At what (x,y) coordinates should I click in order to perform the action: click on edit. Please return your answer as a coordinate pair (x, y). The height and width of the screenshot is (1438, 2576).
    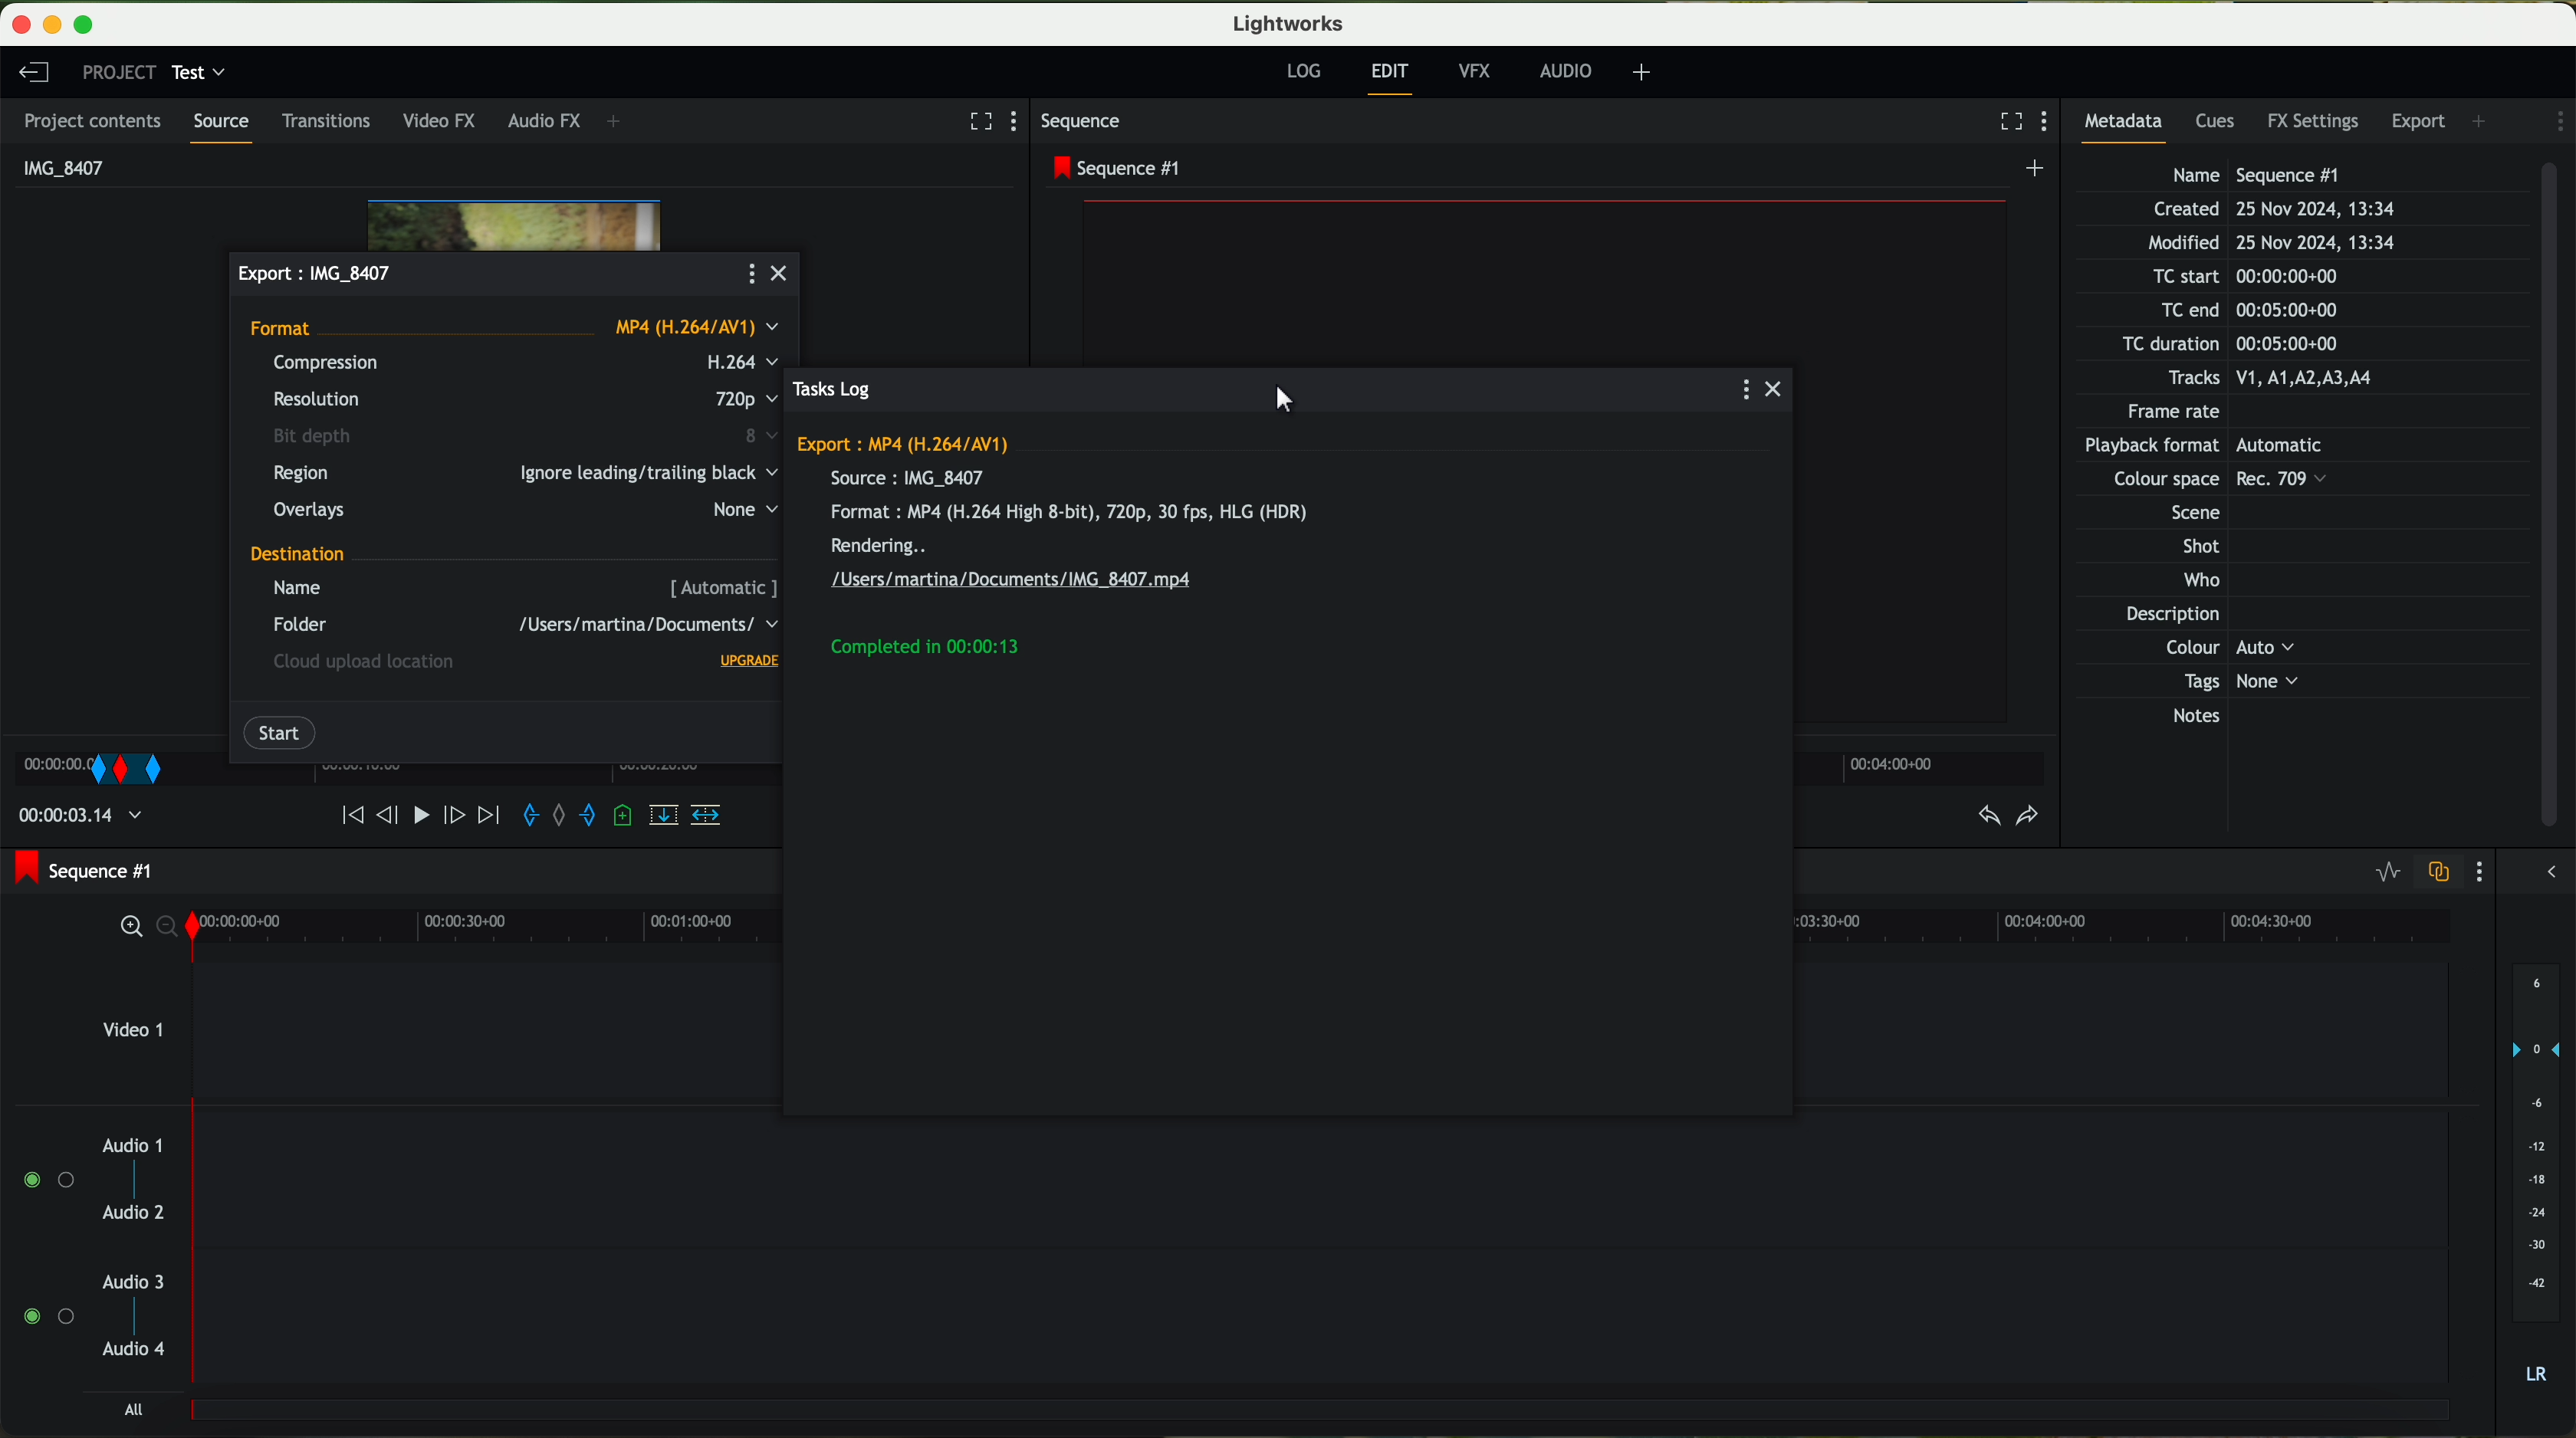
    Looking at the image, I should click on (1392, 78).